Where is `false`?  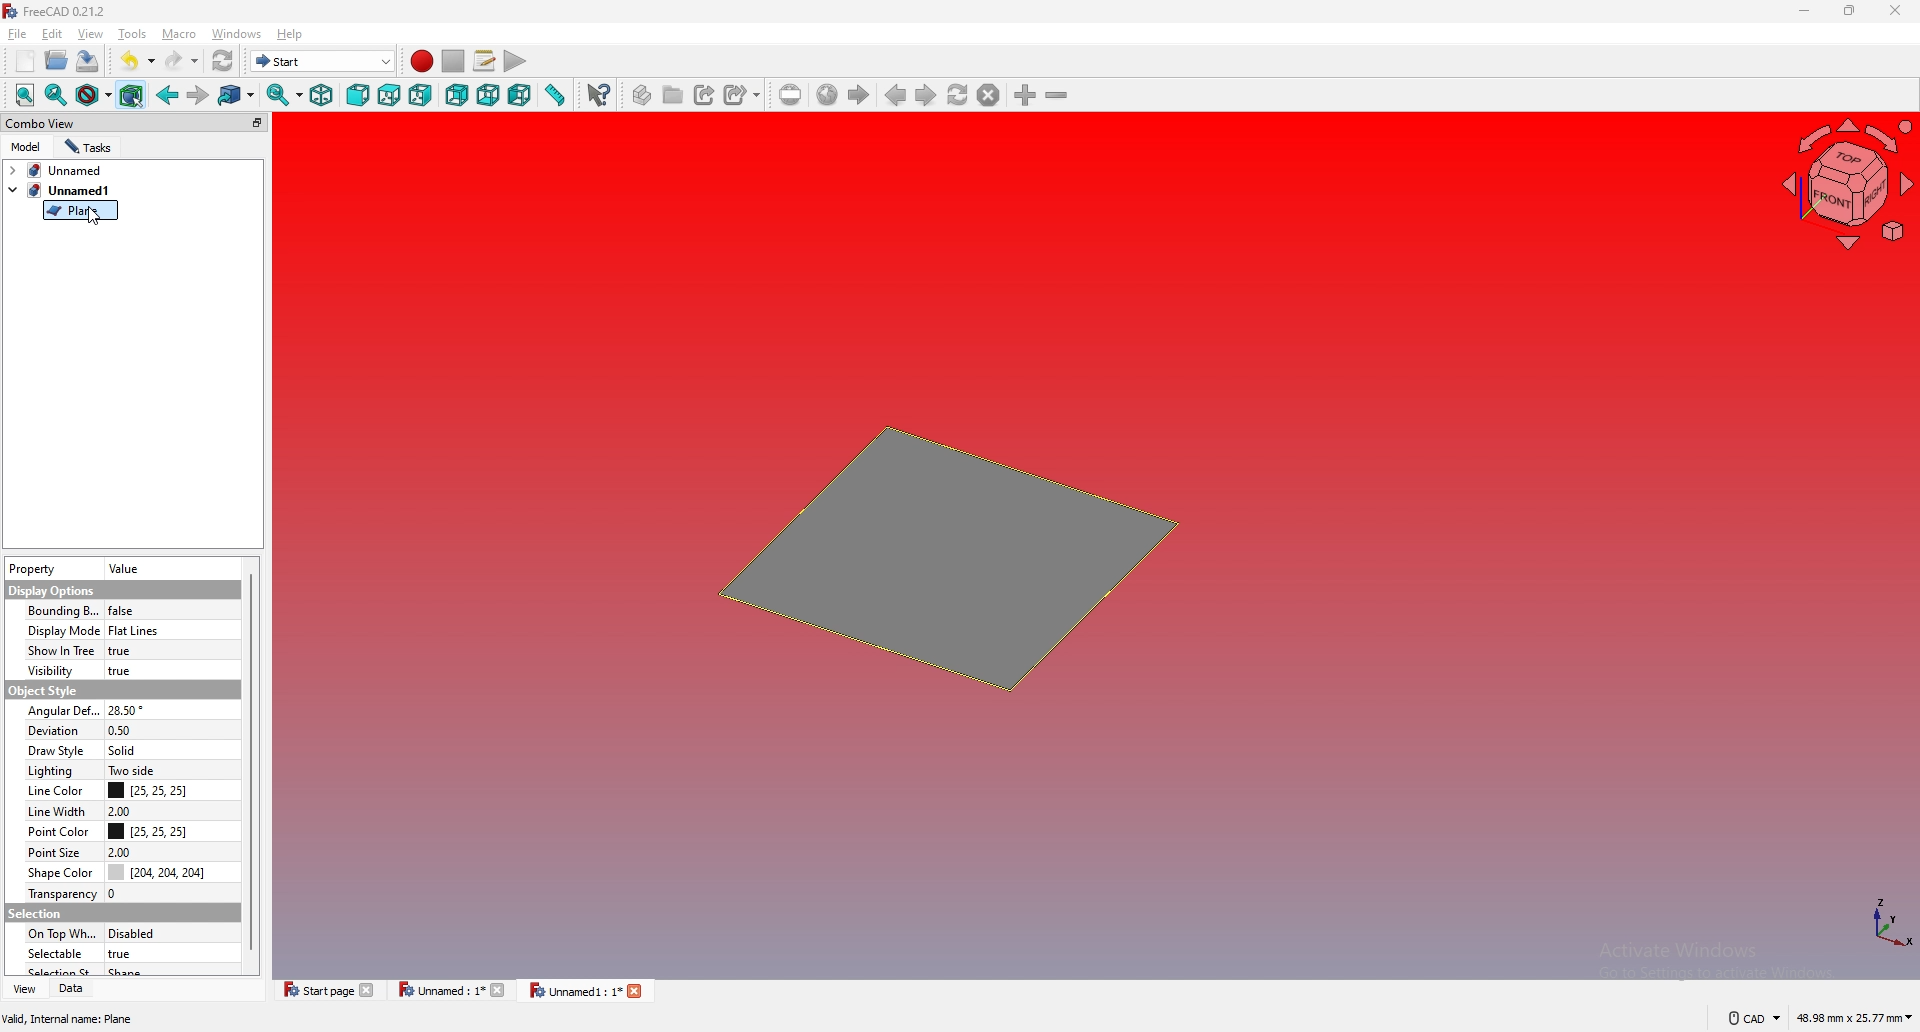
false is located at coordinates (124, 610).